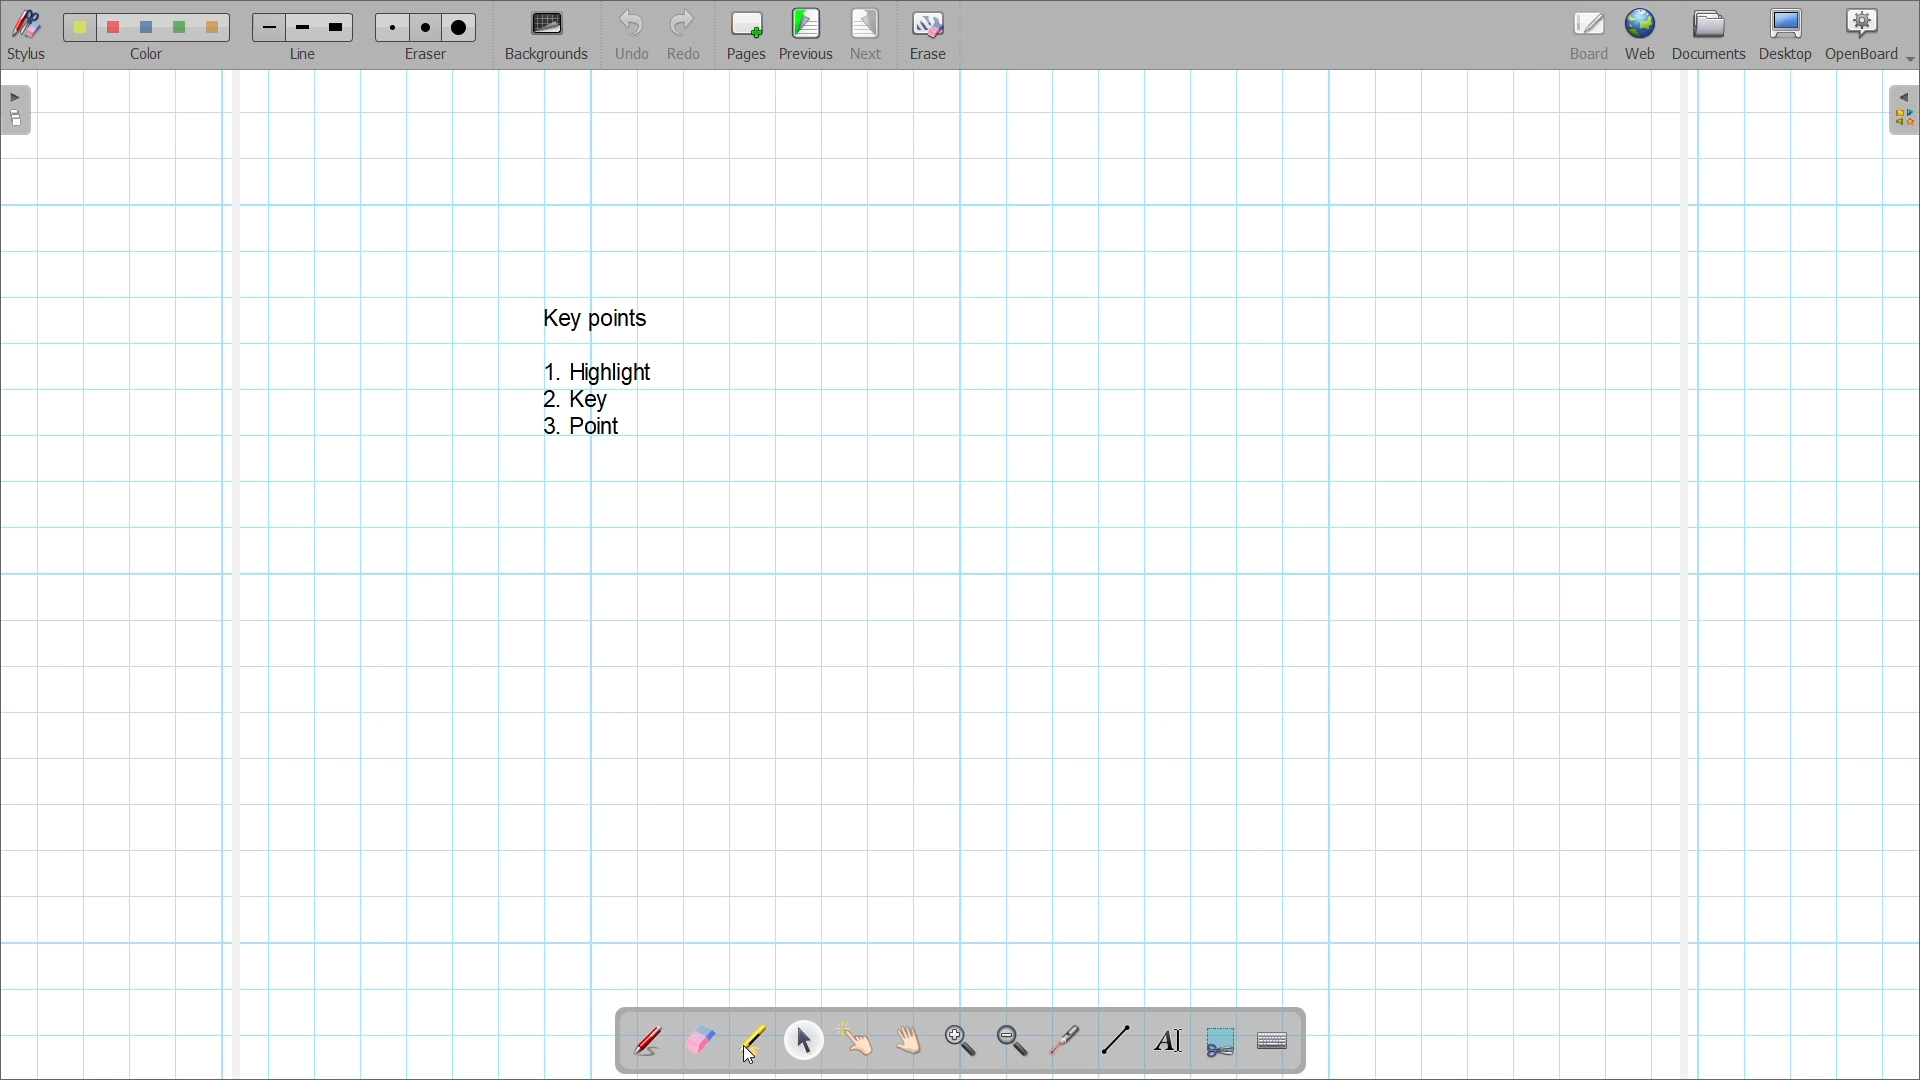  I want to click on color 2, so click(112, 28).